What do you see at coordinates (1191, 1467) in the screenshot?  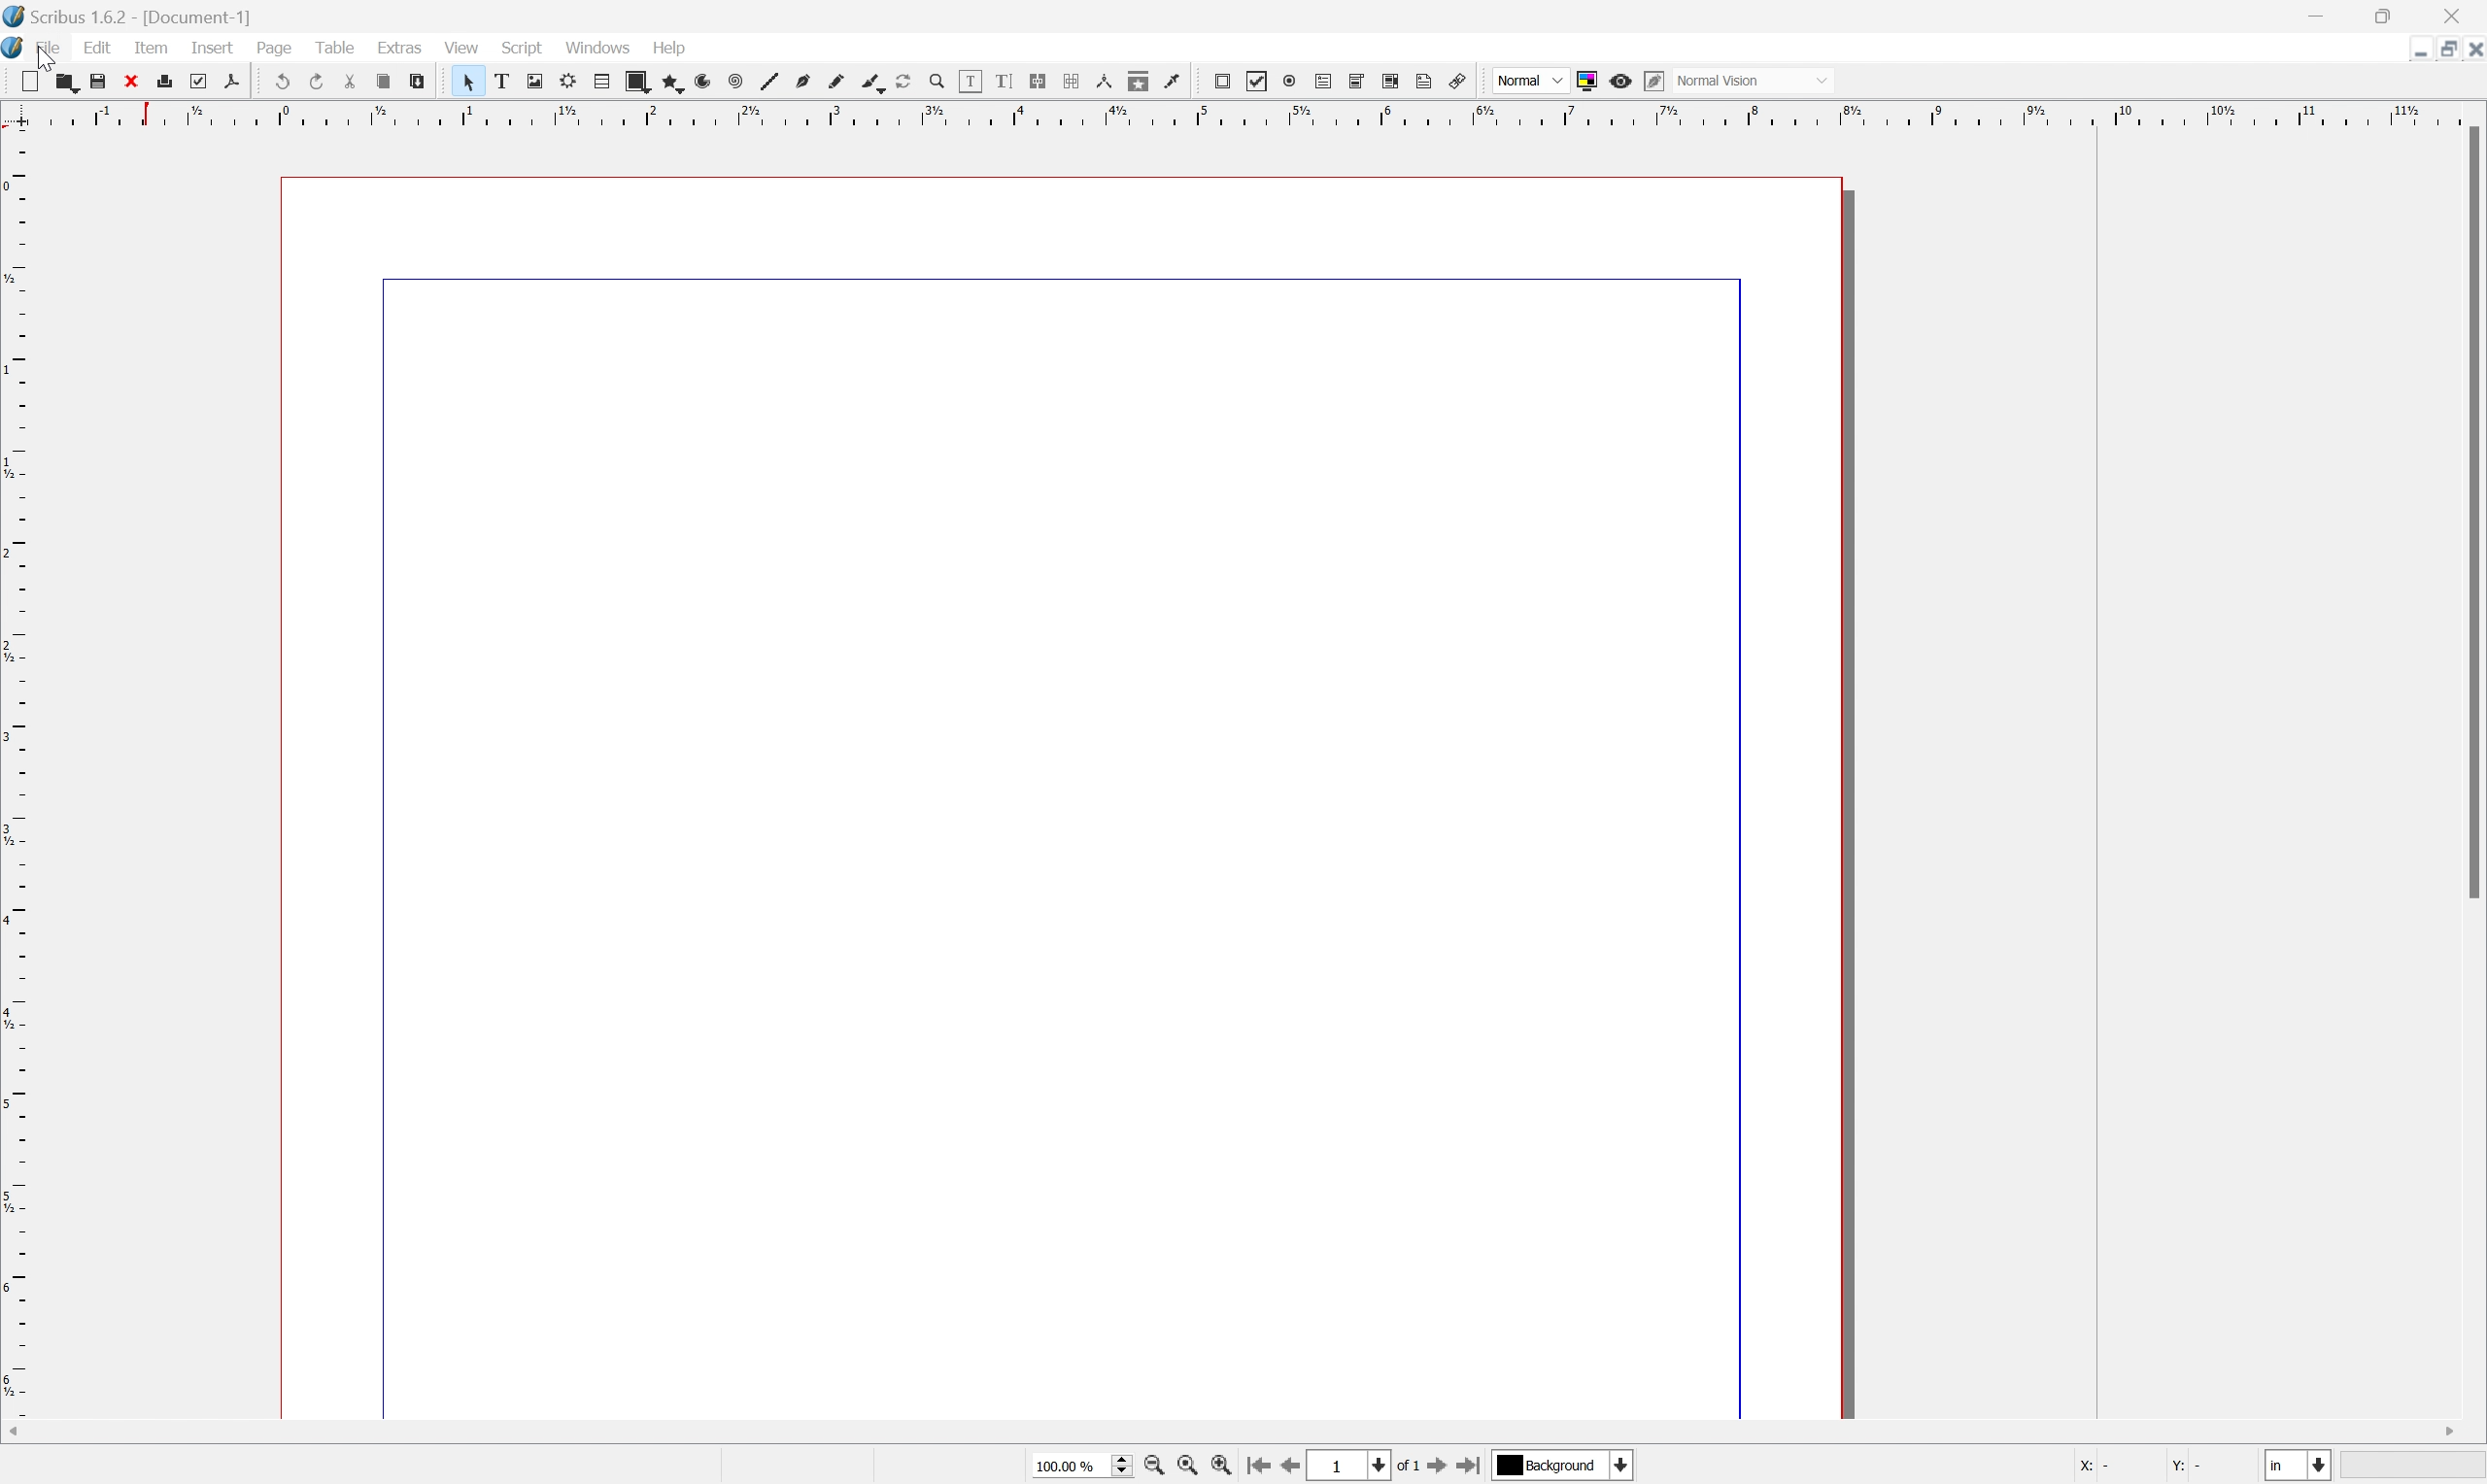 I see `zoom to 100%` at bounding box center [1191, 1467].